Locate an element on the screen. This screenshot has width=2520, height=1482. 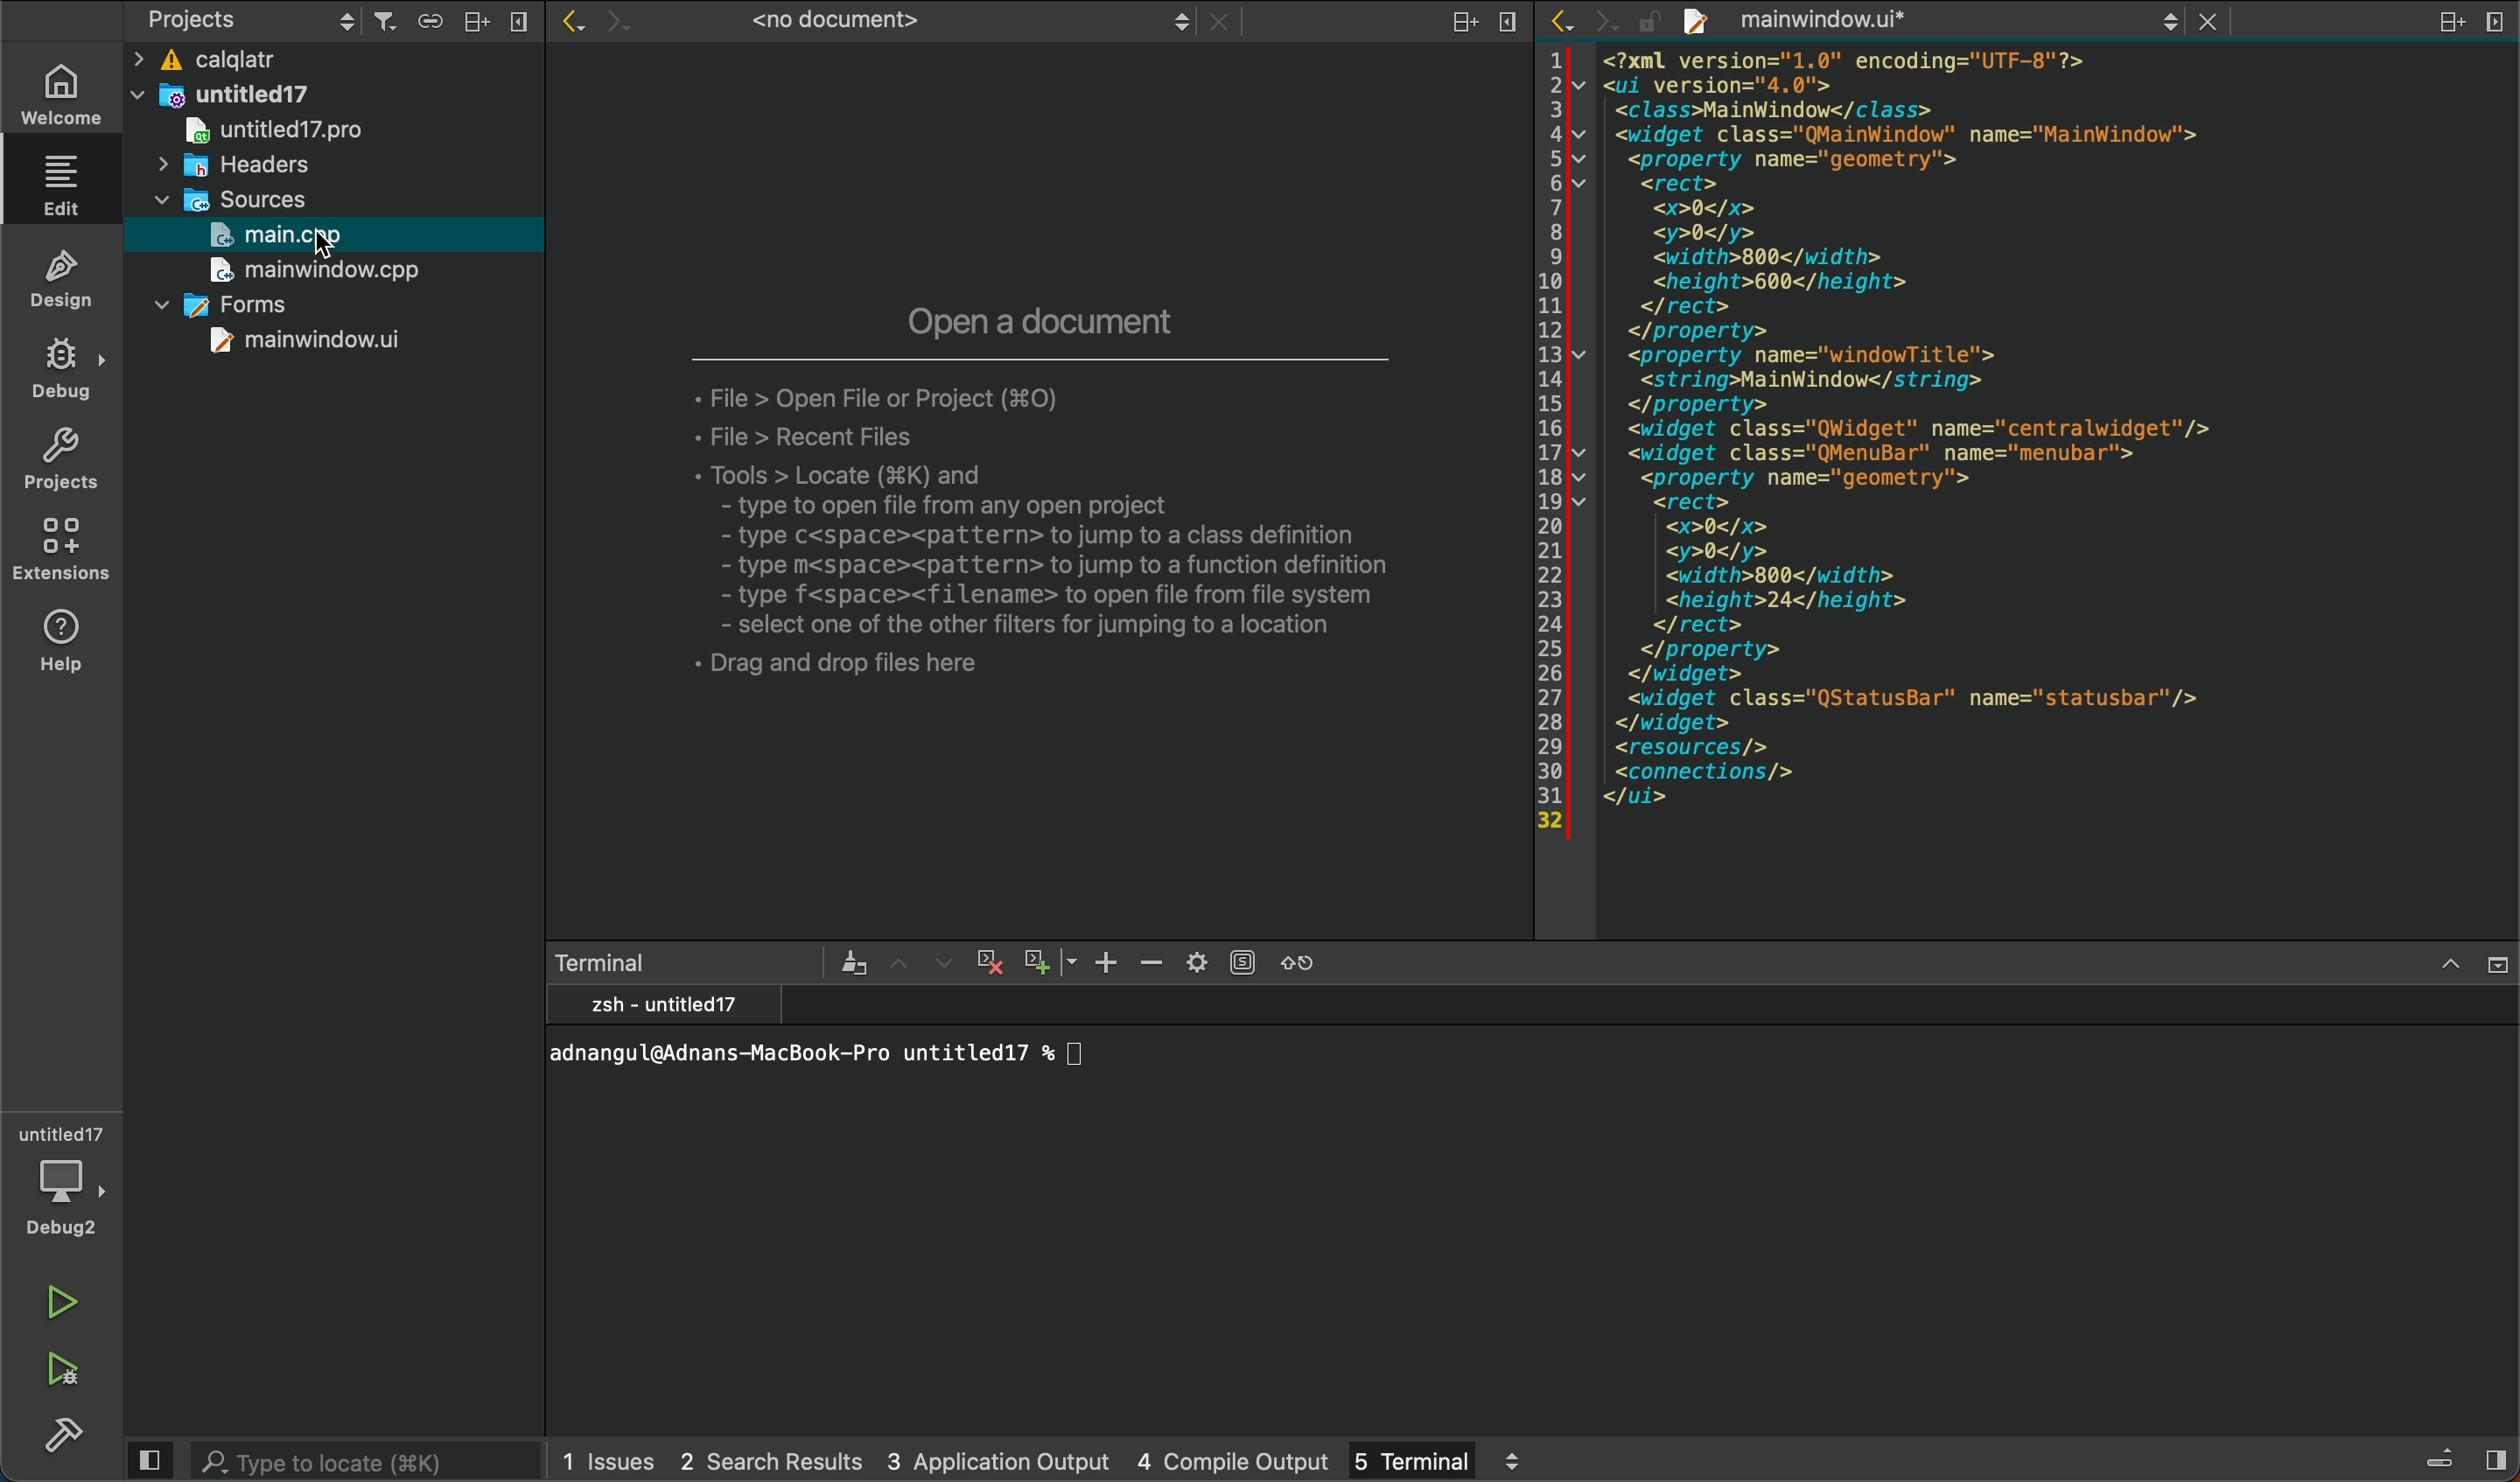
go forward is located at coordinates (1603, 22).